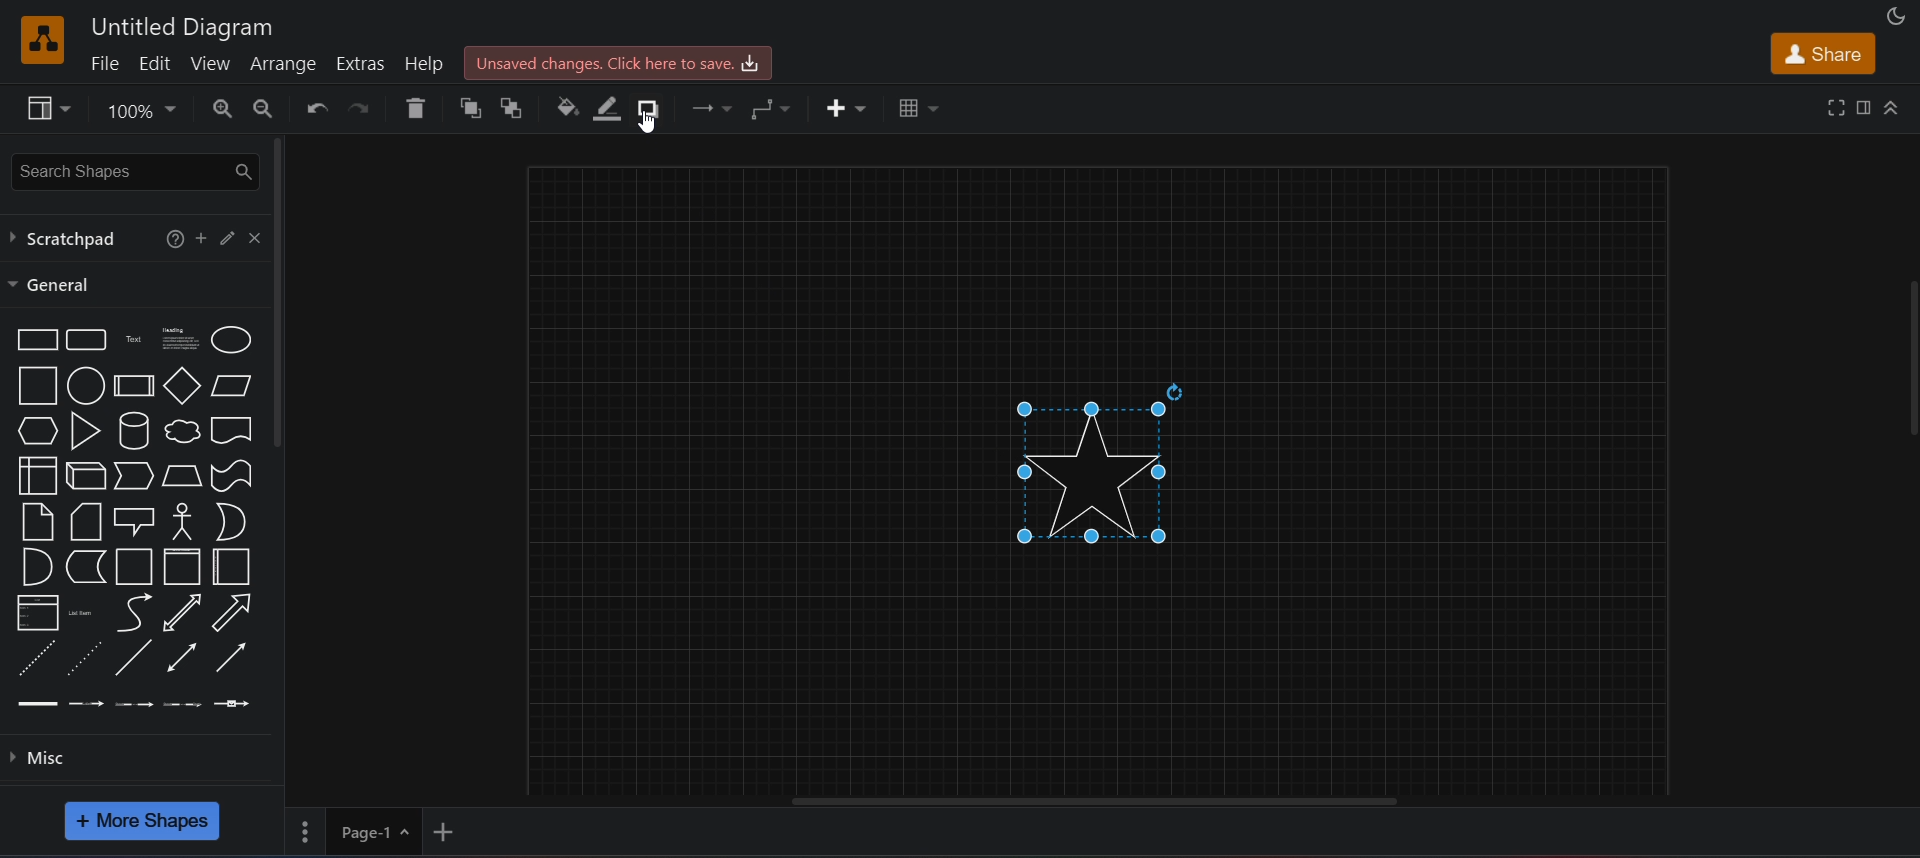 The height and width of the screenshot is (858, 1920). I want to click on container, so click(133, 566).